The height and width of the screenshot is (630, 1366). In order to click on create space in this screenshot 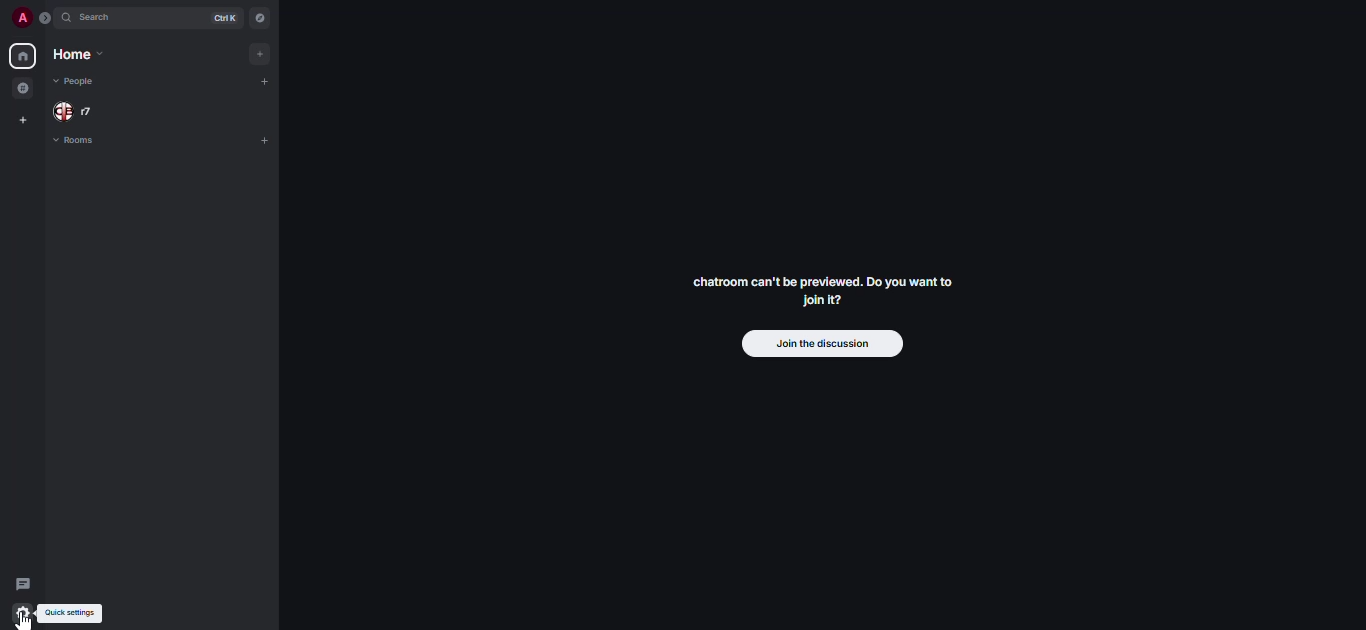, I will do `click(22, 121)`.